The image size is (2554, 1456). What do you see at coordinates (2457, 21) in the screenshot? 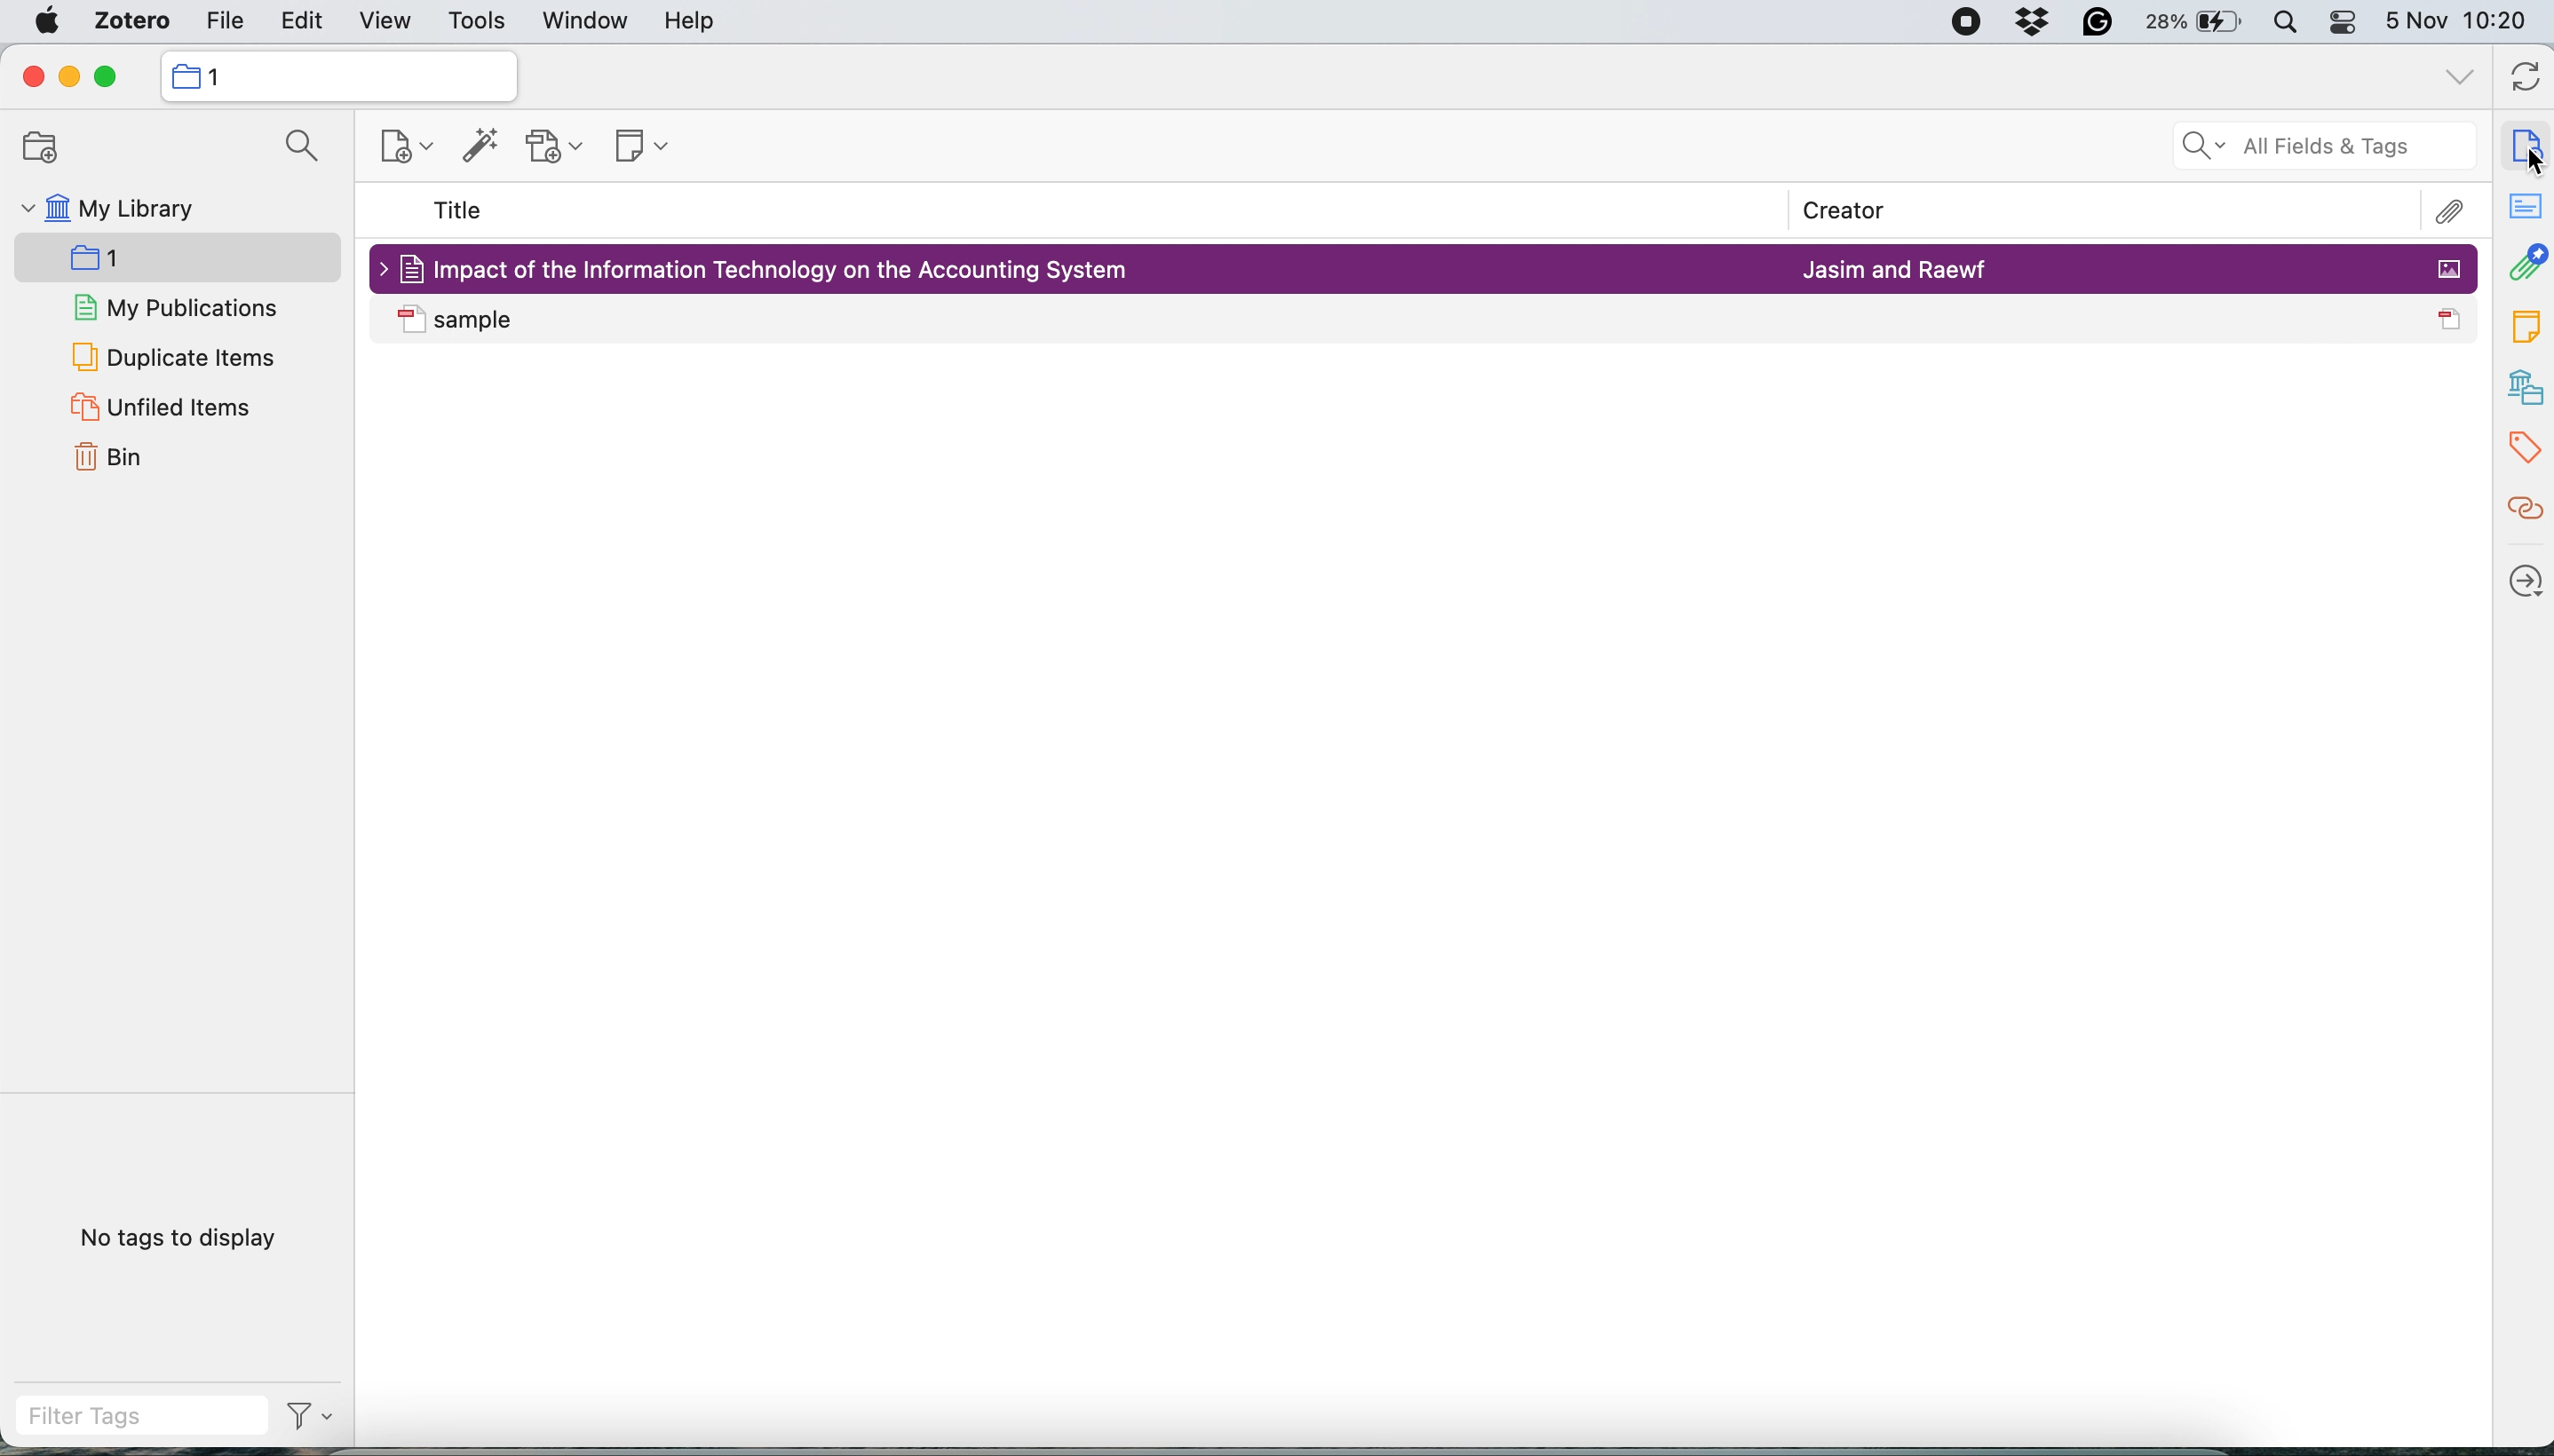
I see `5 Nov 10:20` at bounding box center [2457, 21].